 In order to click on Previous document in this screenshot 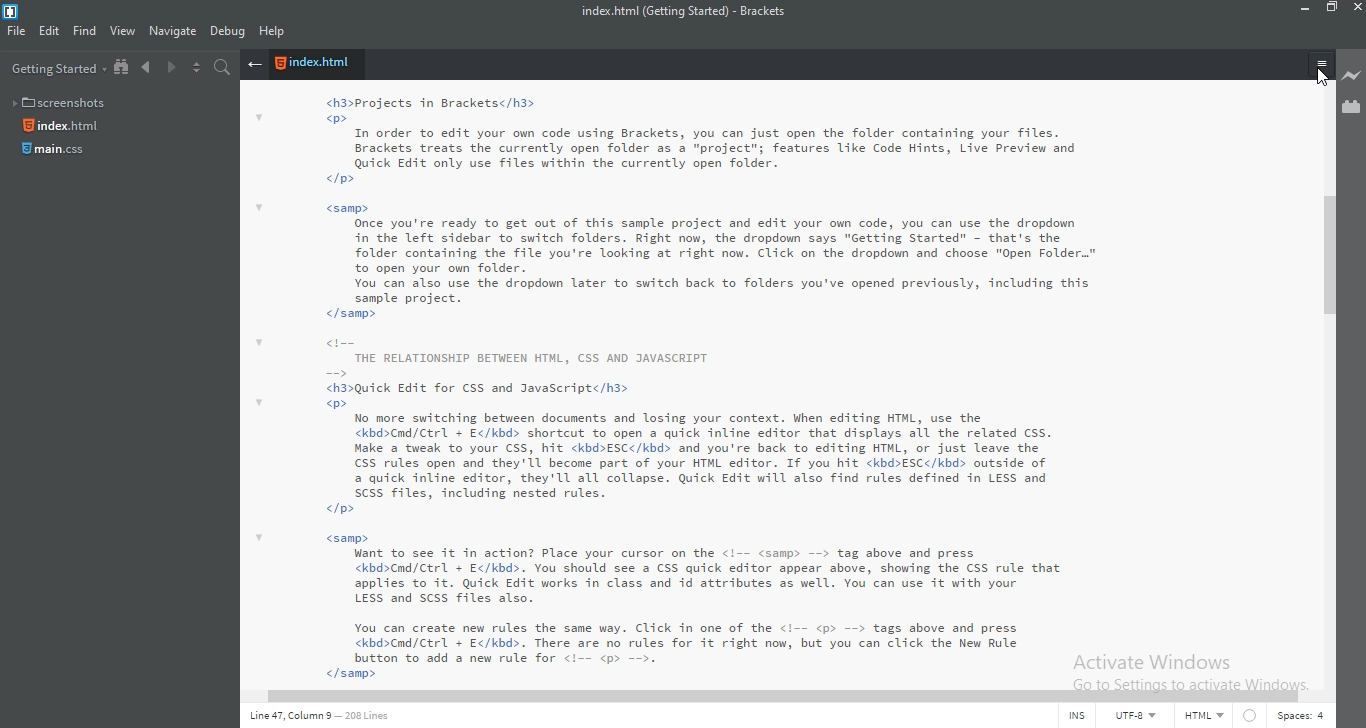, I will do `click(148, 68)`.